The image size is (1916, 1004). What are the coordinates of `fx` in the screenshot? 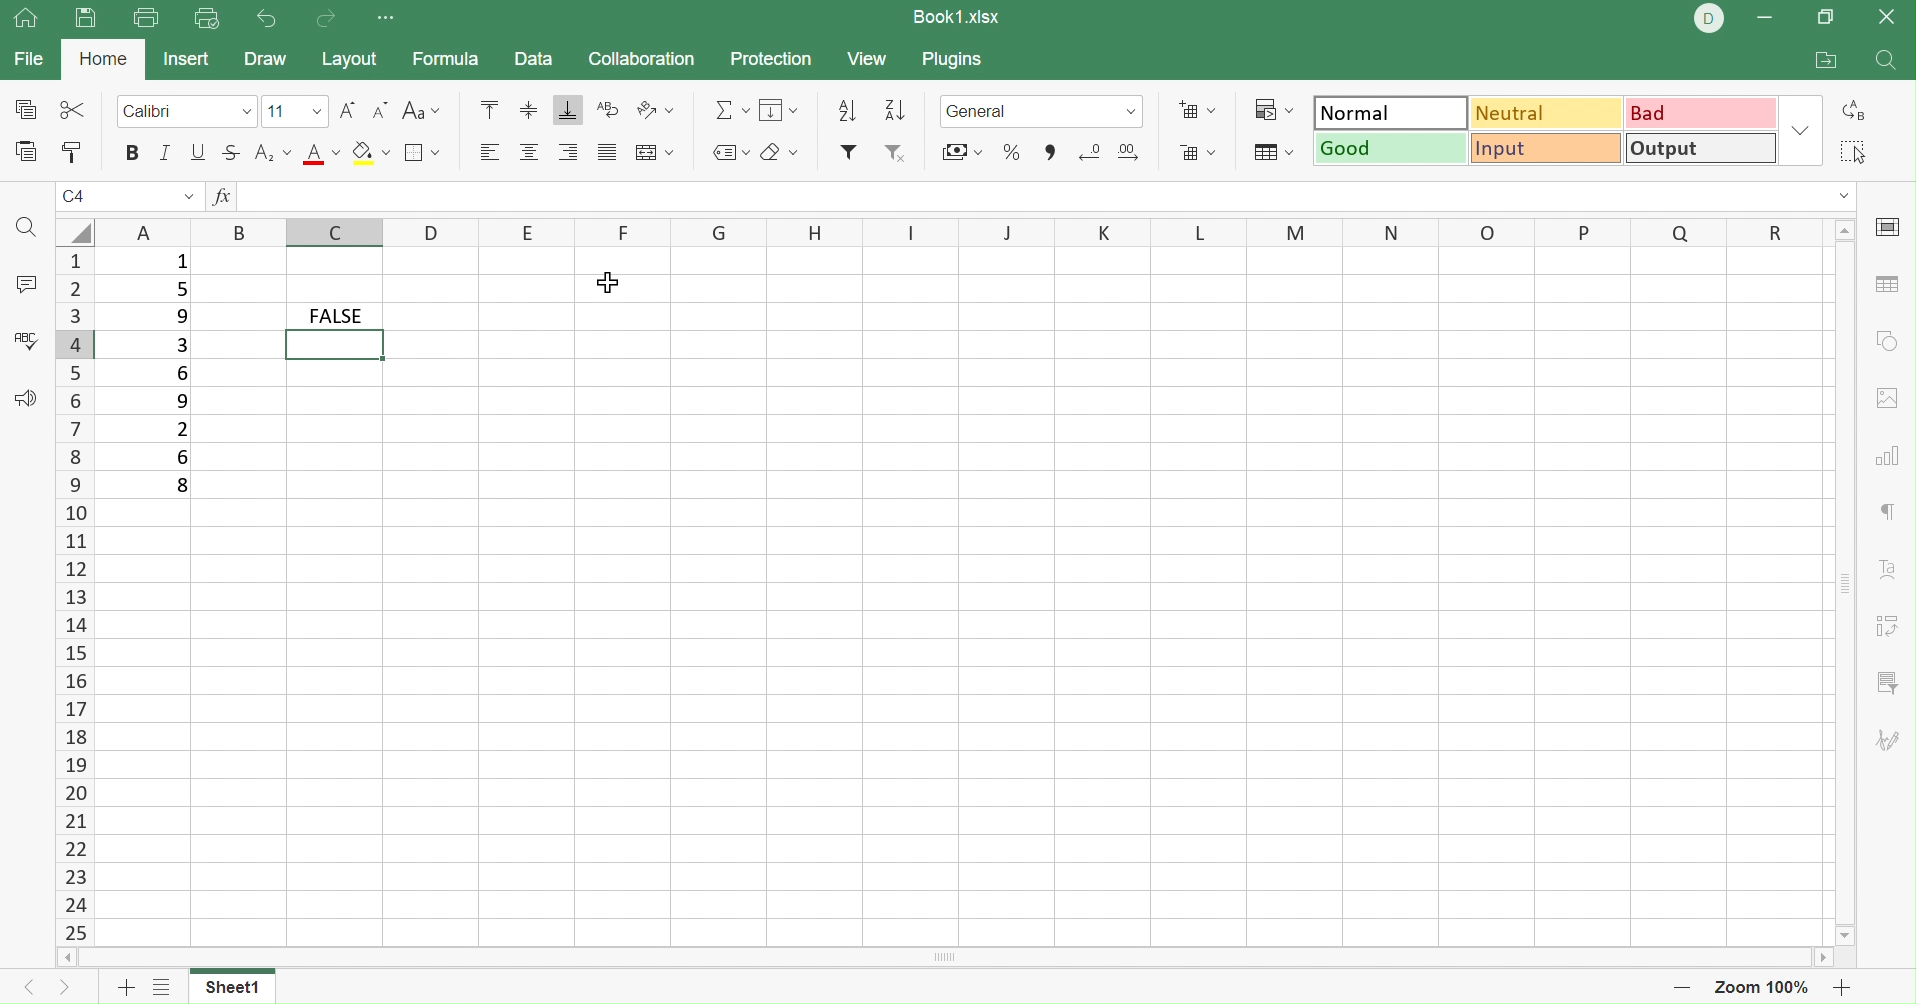 It's located at (219, 197).